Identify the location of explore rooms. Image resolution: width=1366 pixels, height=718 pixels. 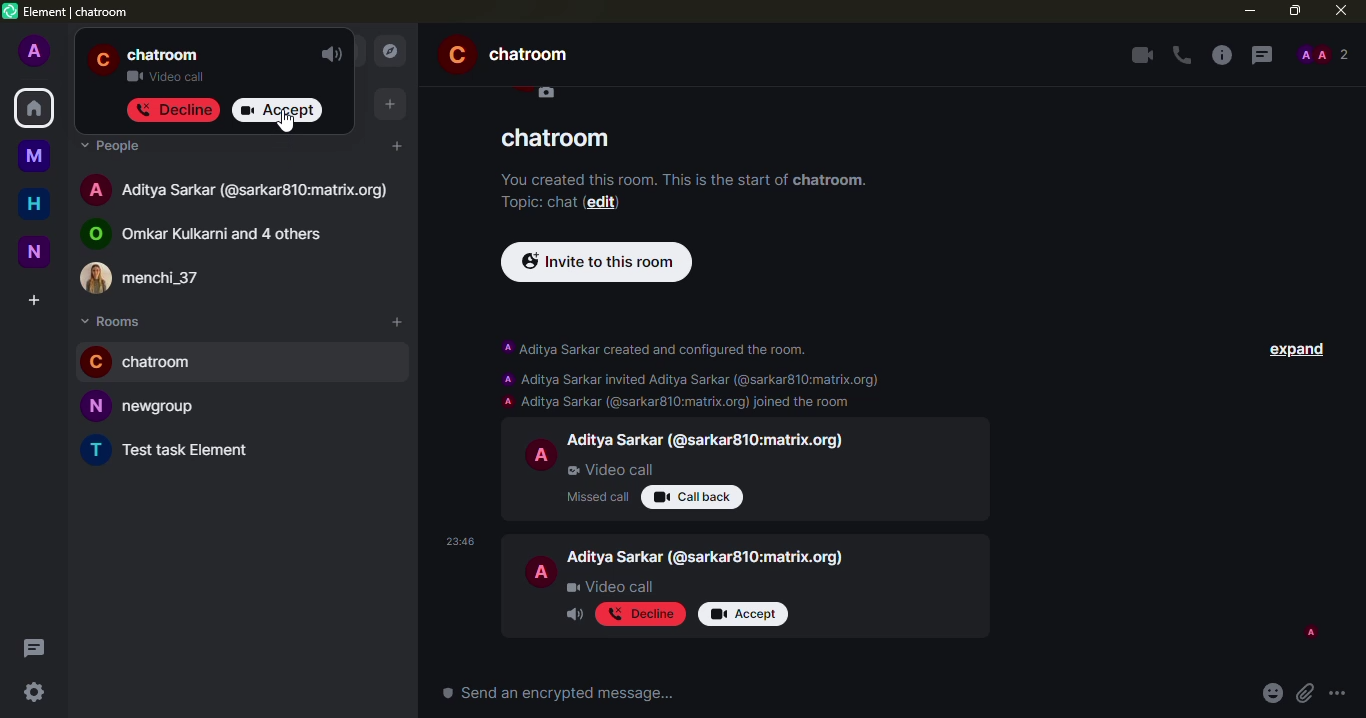
(388, 50).